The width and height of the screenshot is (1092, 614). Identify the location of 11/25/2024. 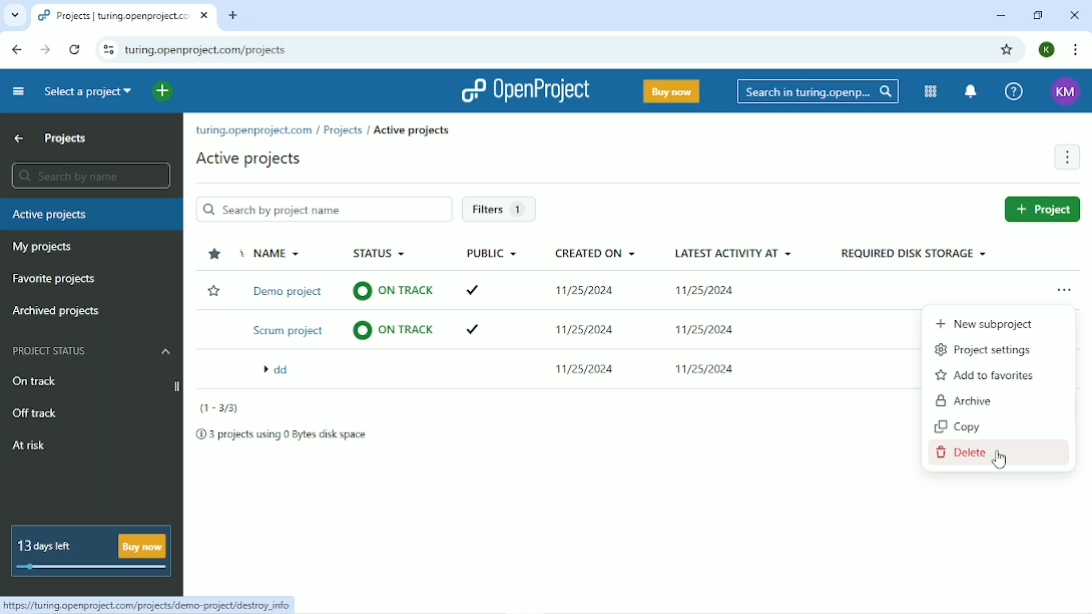
(583, 292).